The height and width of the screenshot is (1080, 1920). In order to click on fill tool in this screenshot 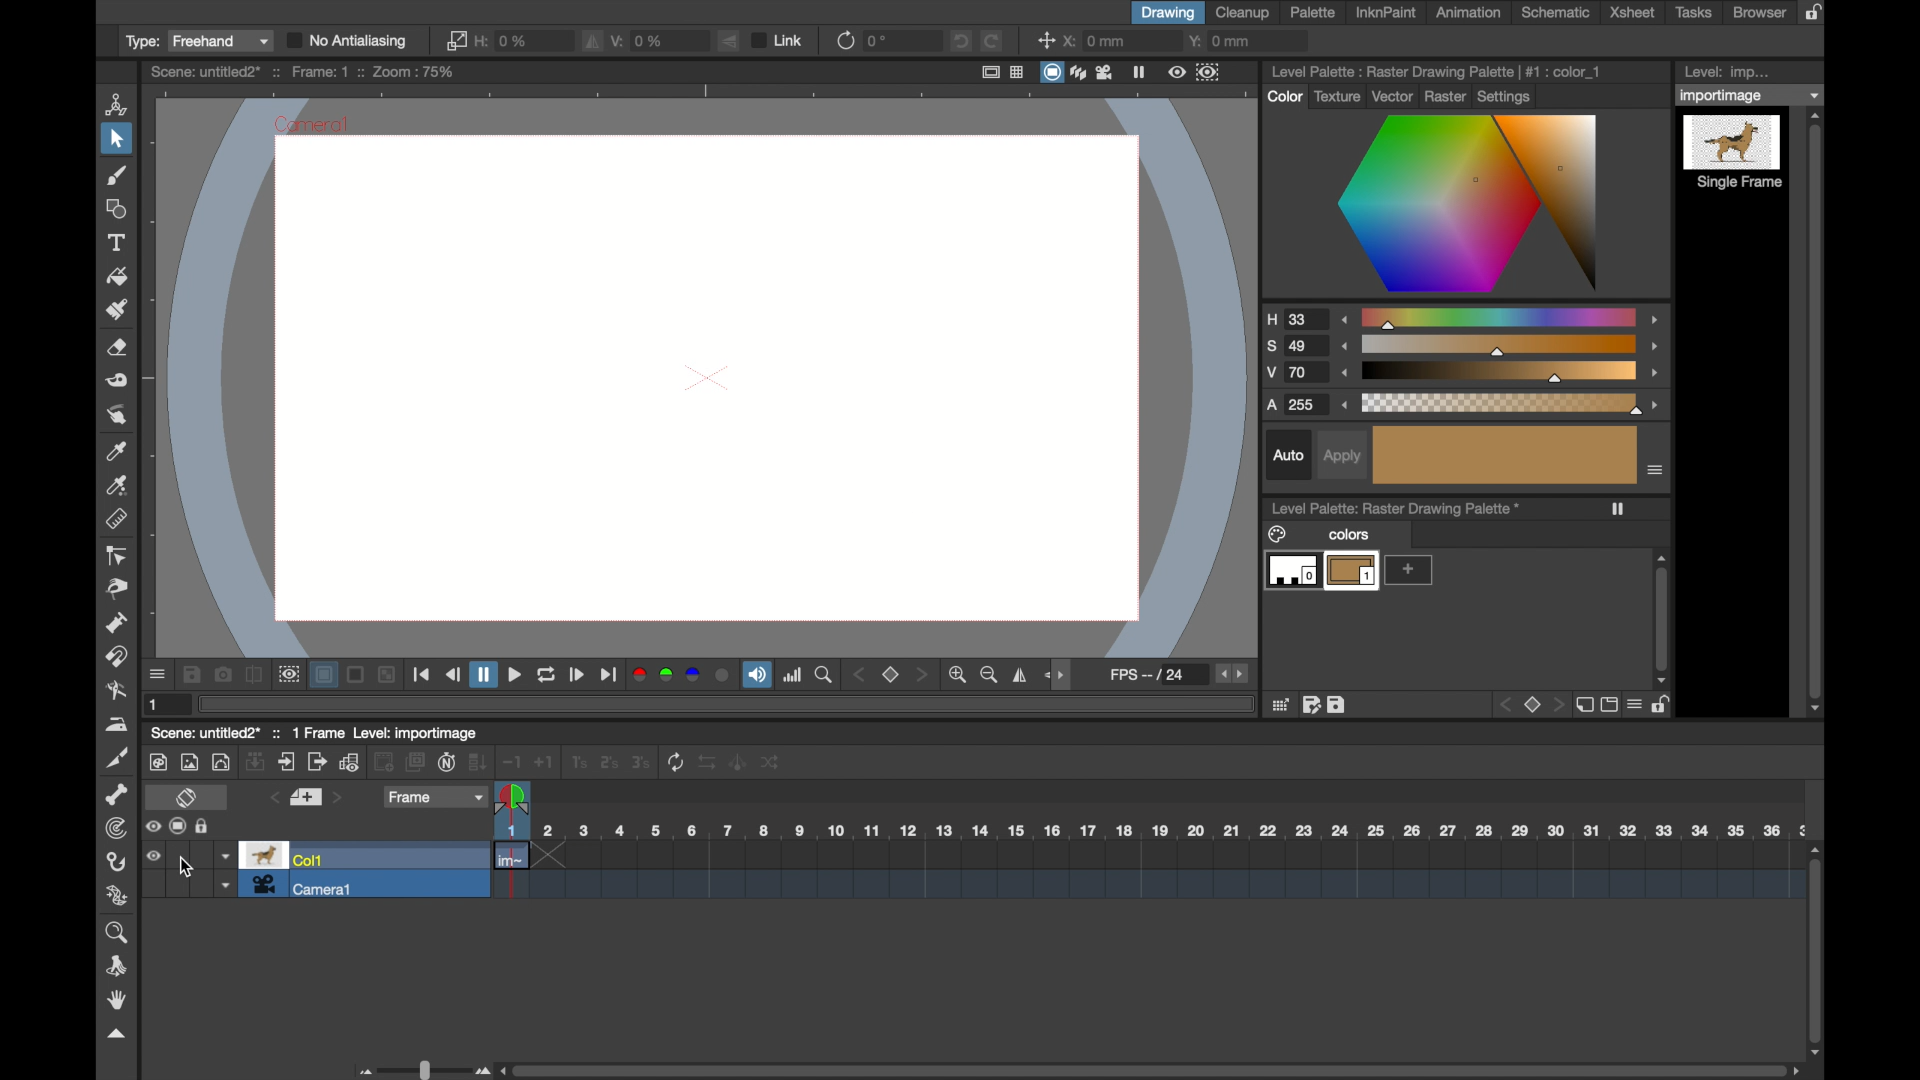, I will do `click(116, 275)`.